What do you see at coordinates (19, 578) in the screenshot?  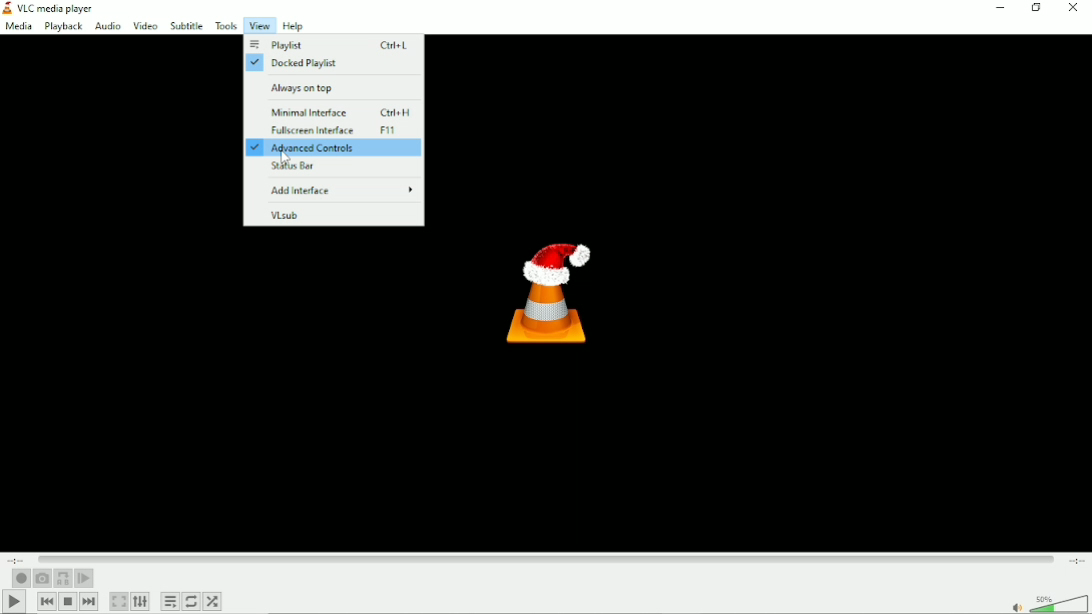 I see `Record` at bounding box center [19, 578].